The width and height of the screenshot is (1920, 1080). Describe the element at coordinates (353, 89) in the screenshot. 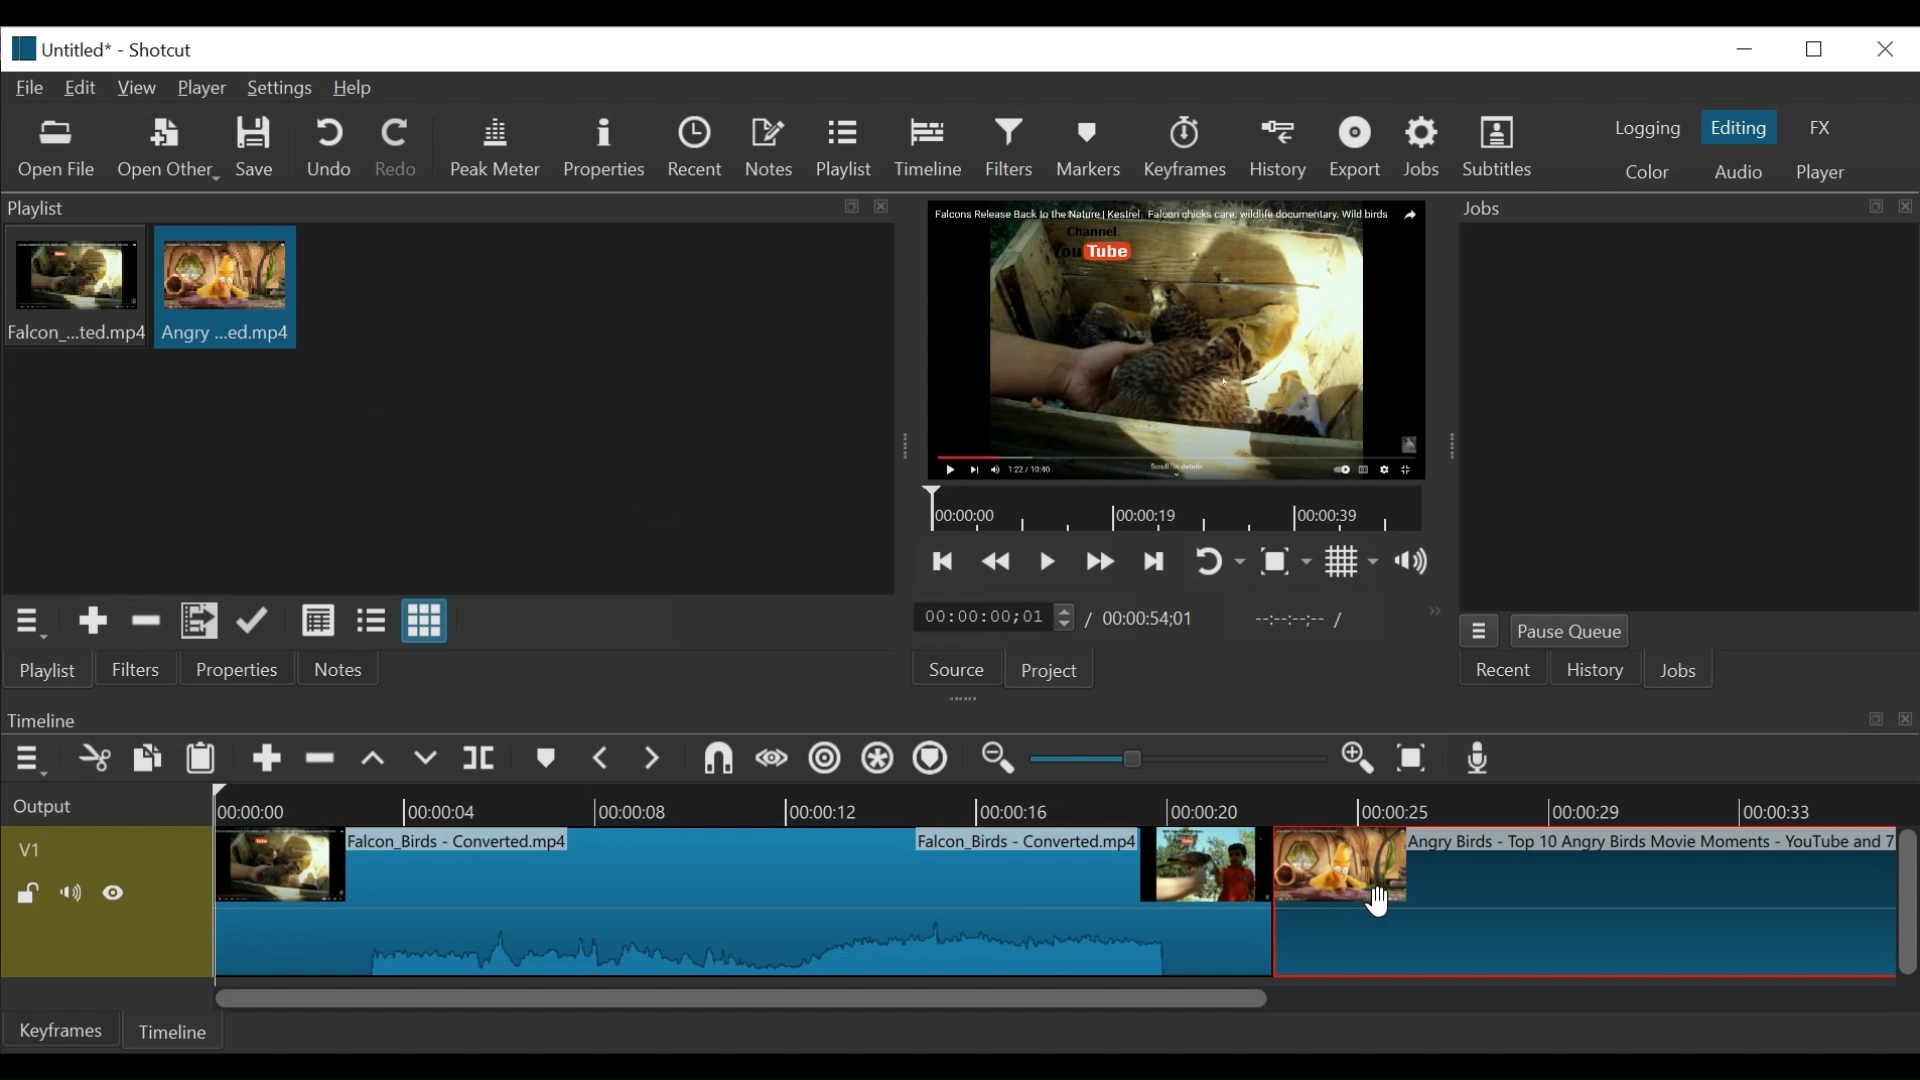

I see `Help` at that location.